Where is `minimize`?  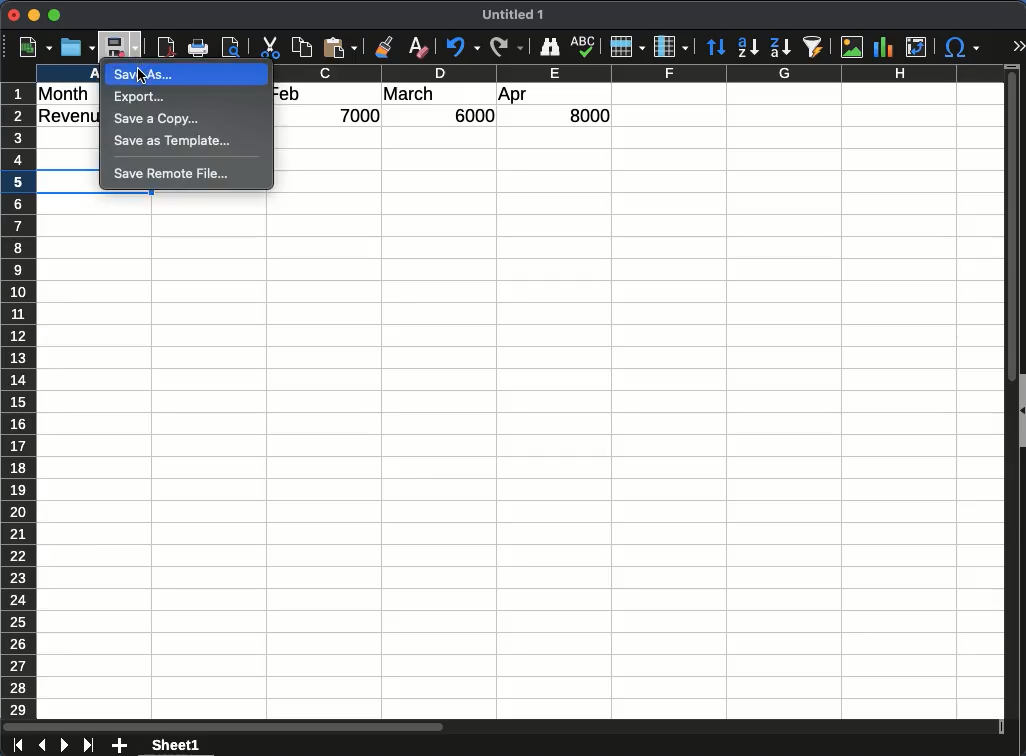
minimize is located at coordinates (35, 15).